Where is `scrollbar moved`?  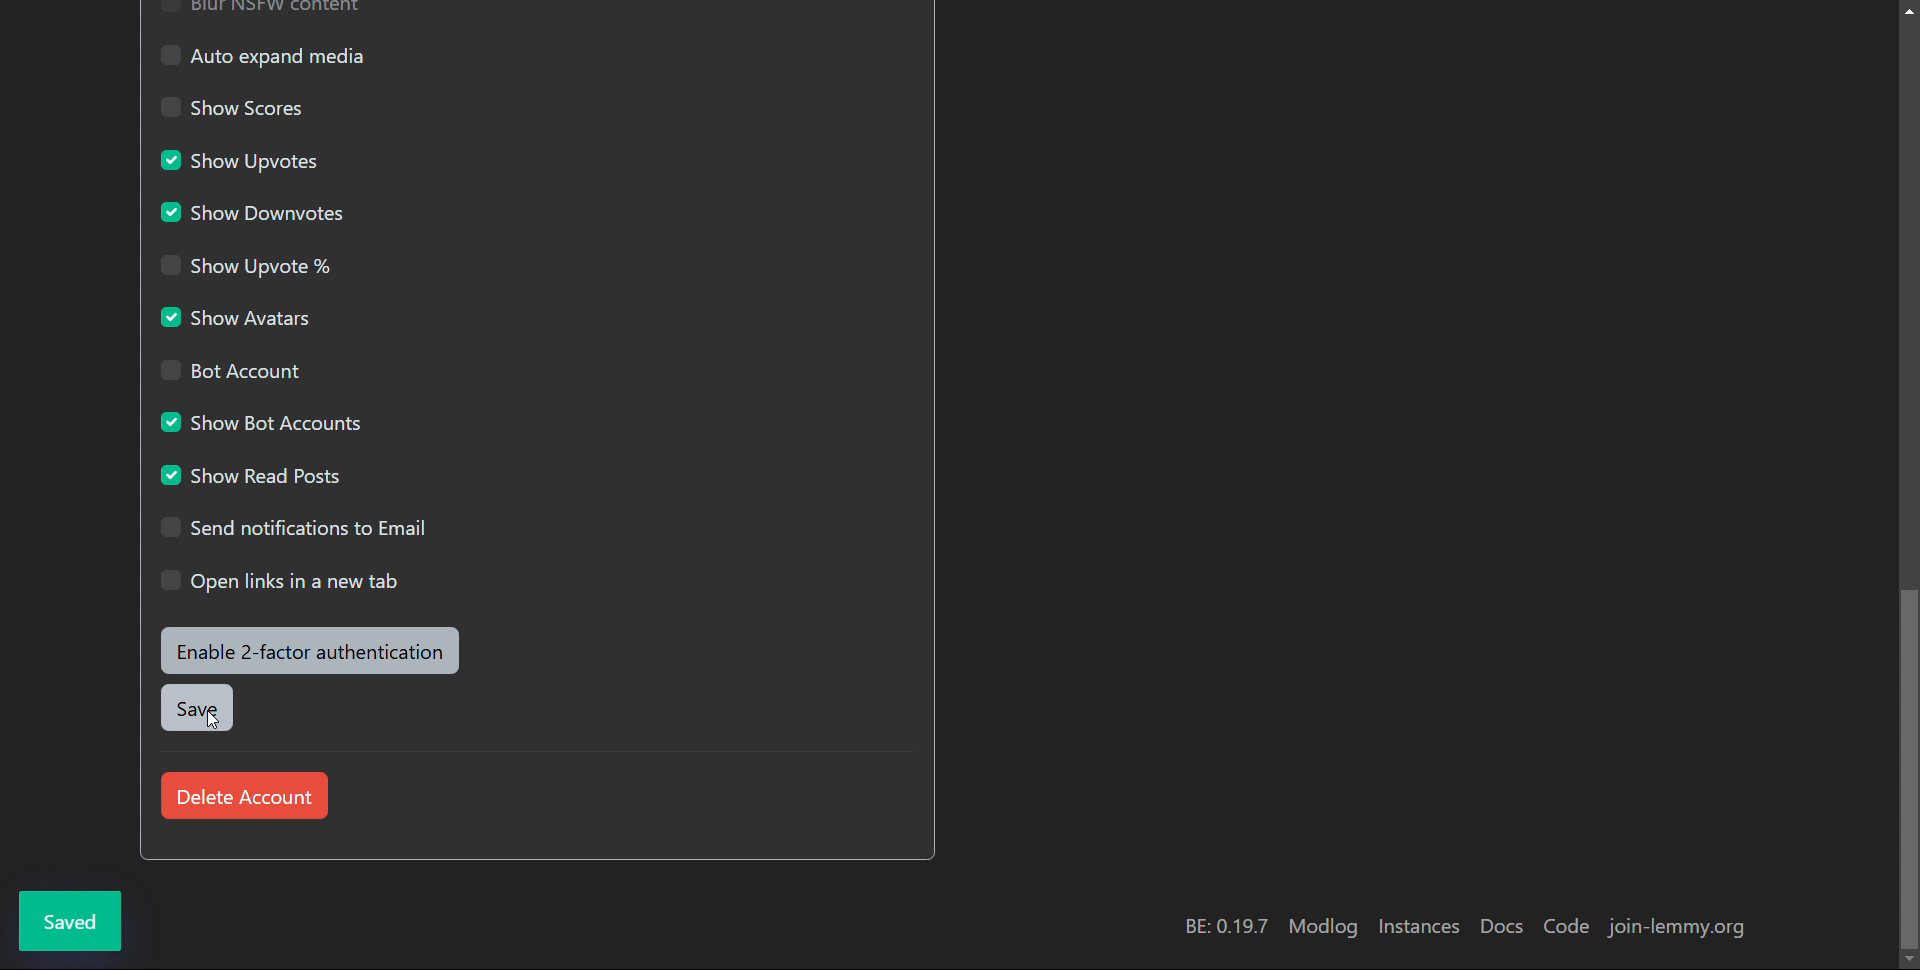 scrollbar moved is located at coordinates (1912, 479).